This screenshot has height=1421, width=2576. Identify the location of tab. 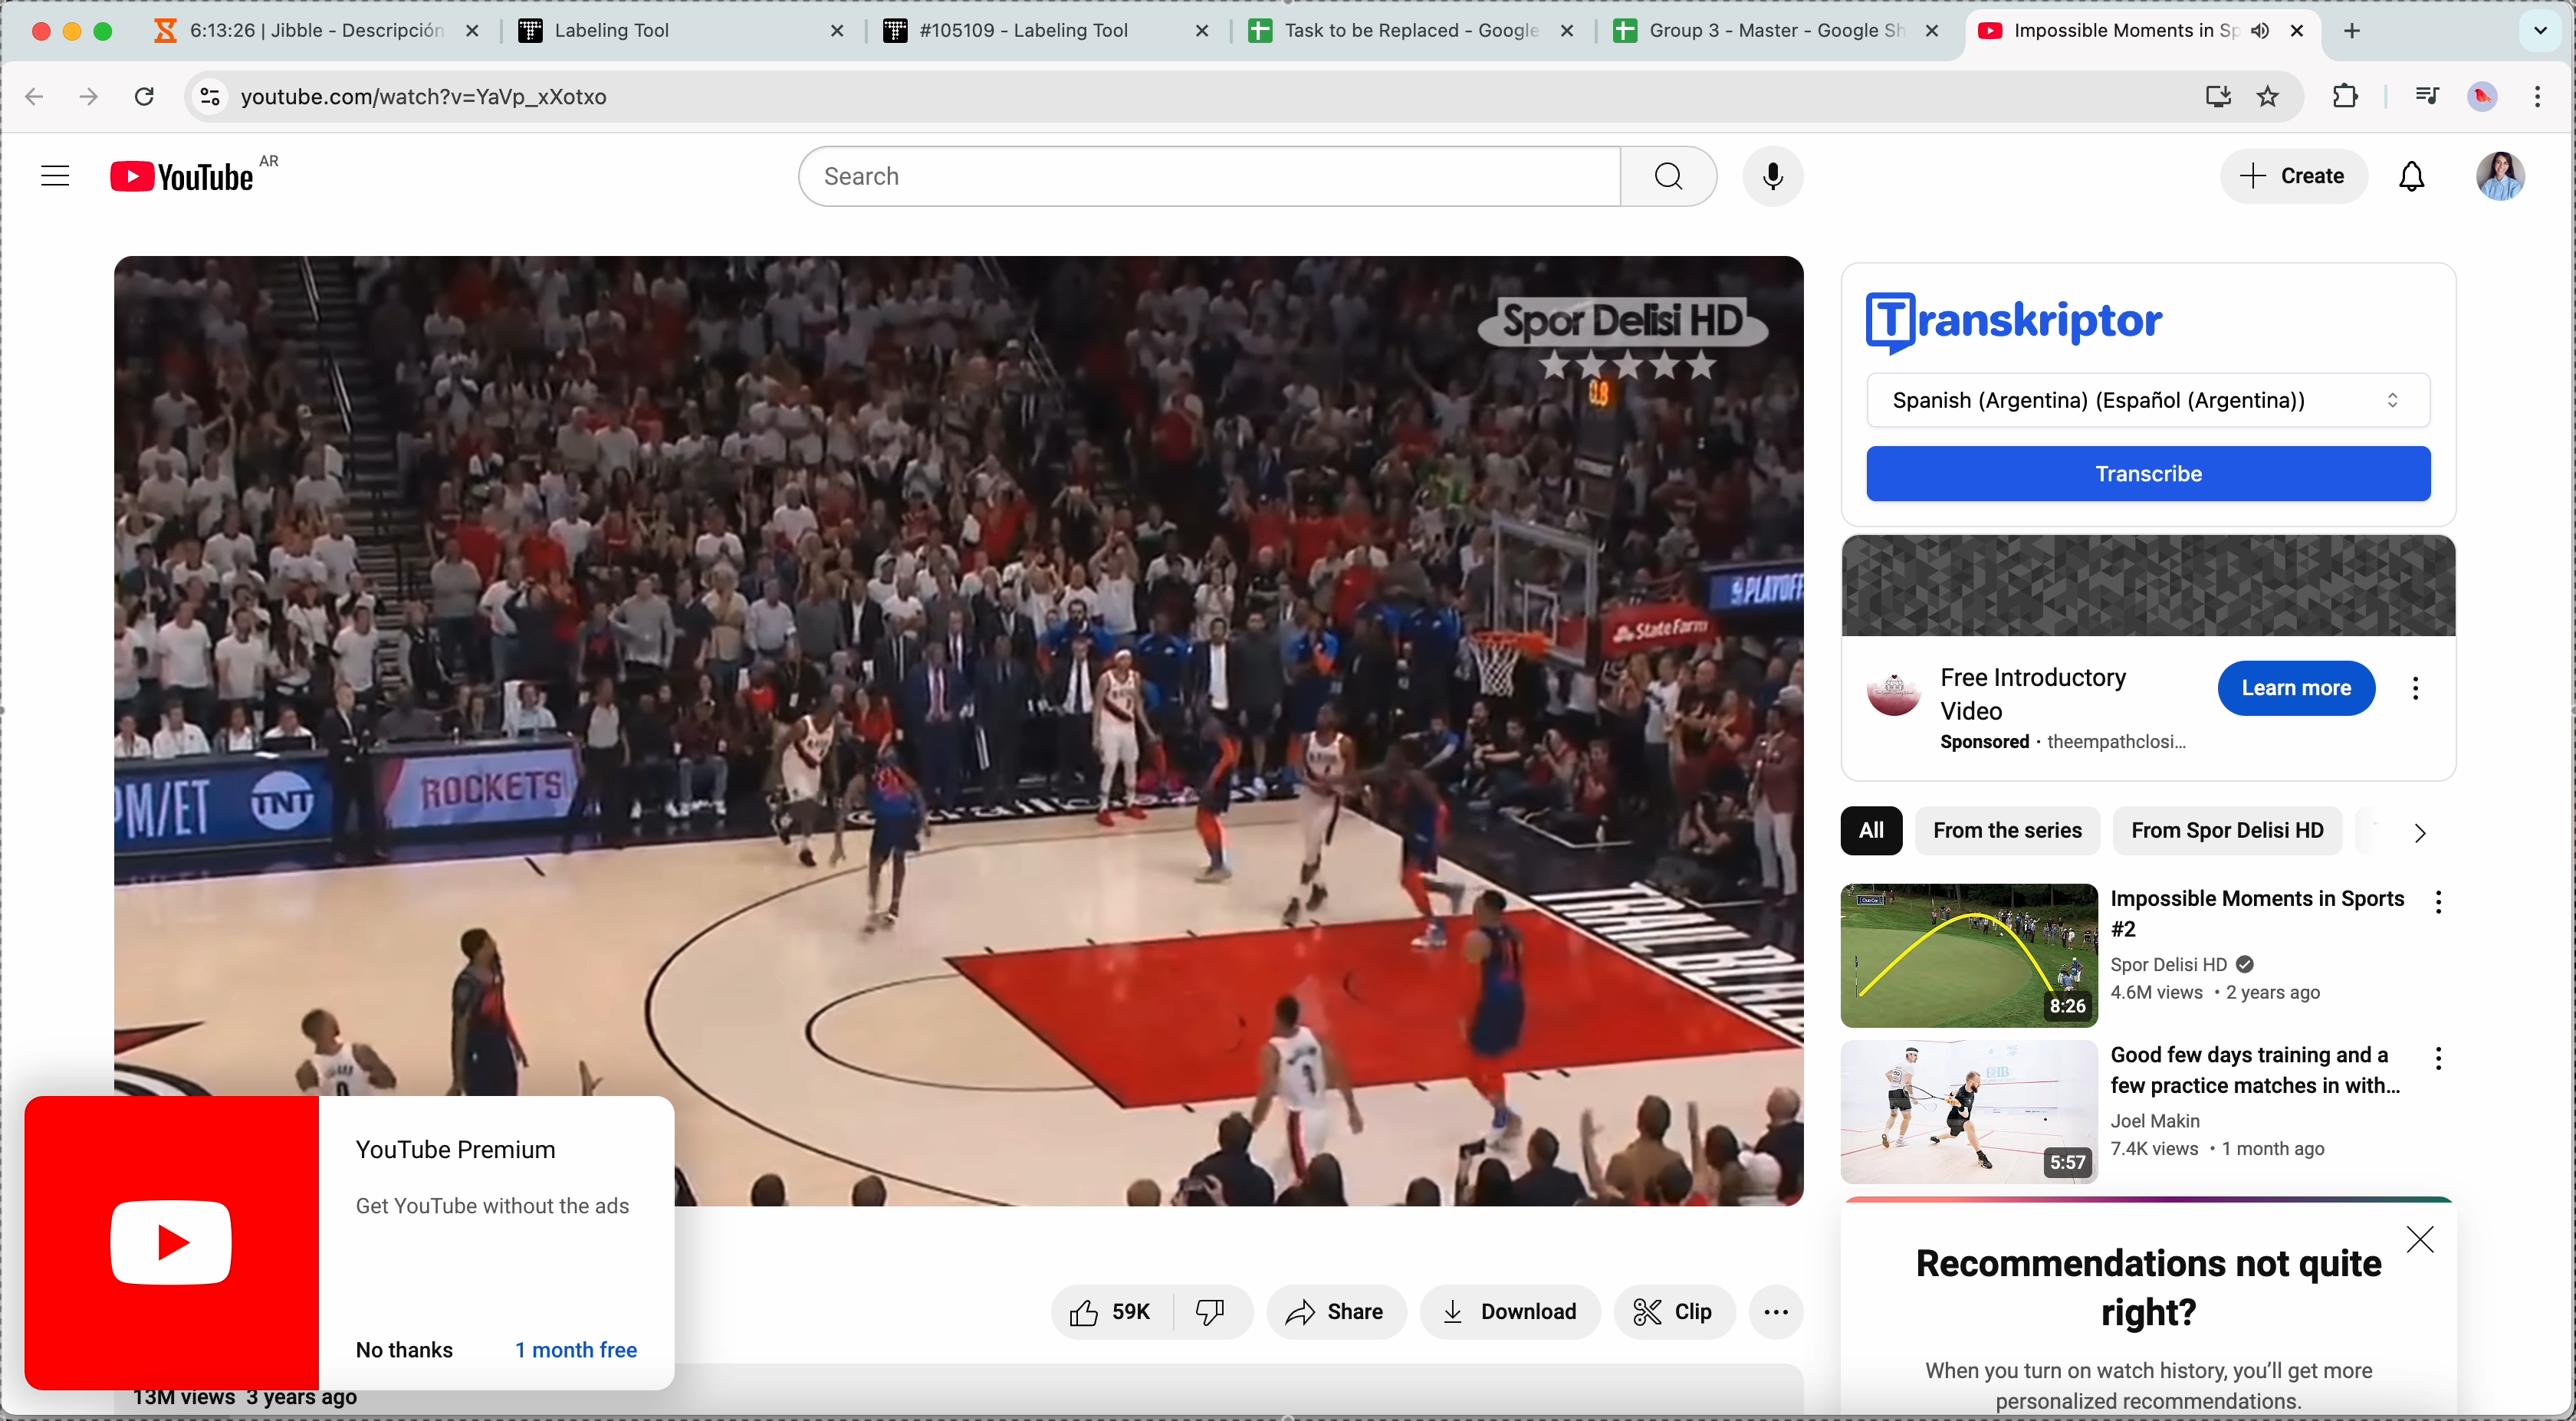
(1784, 35).